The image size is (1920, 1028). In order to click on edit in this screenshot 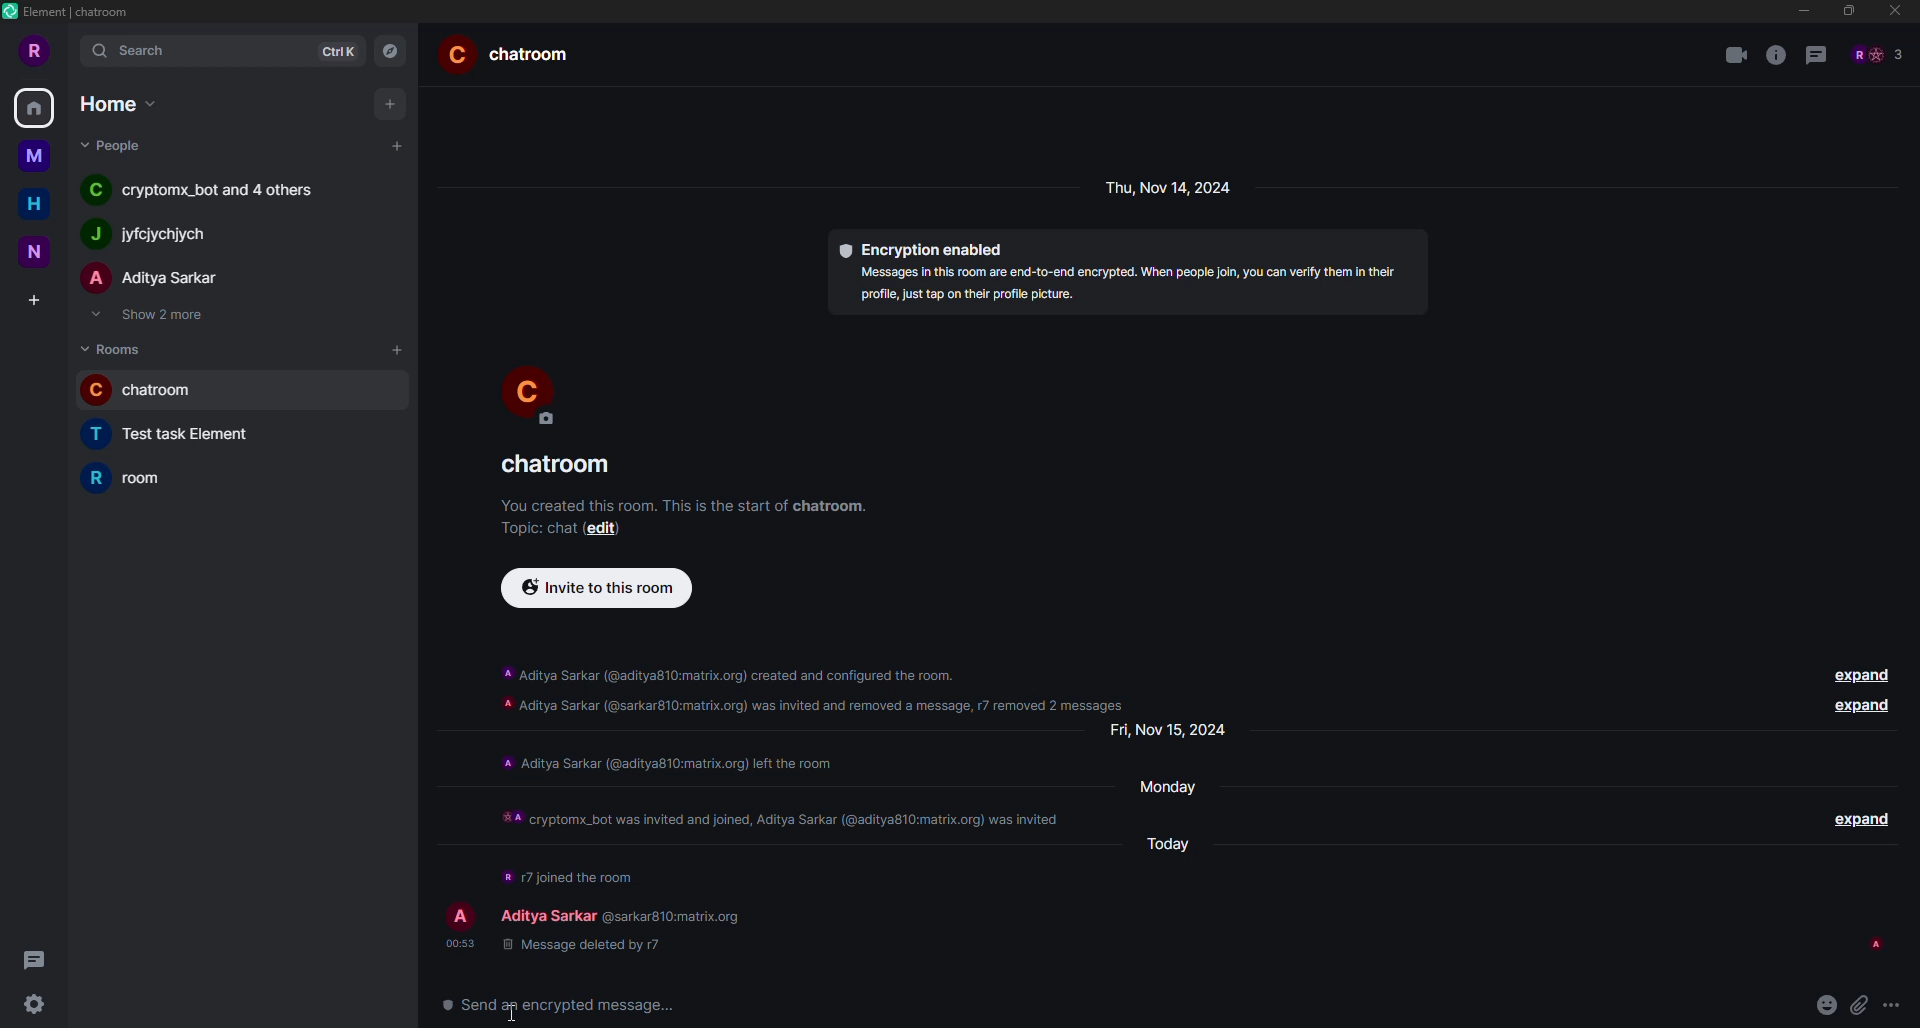, I will do `click(609, 529)`.